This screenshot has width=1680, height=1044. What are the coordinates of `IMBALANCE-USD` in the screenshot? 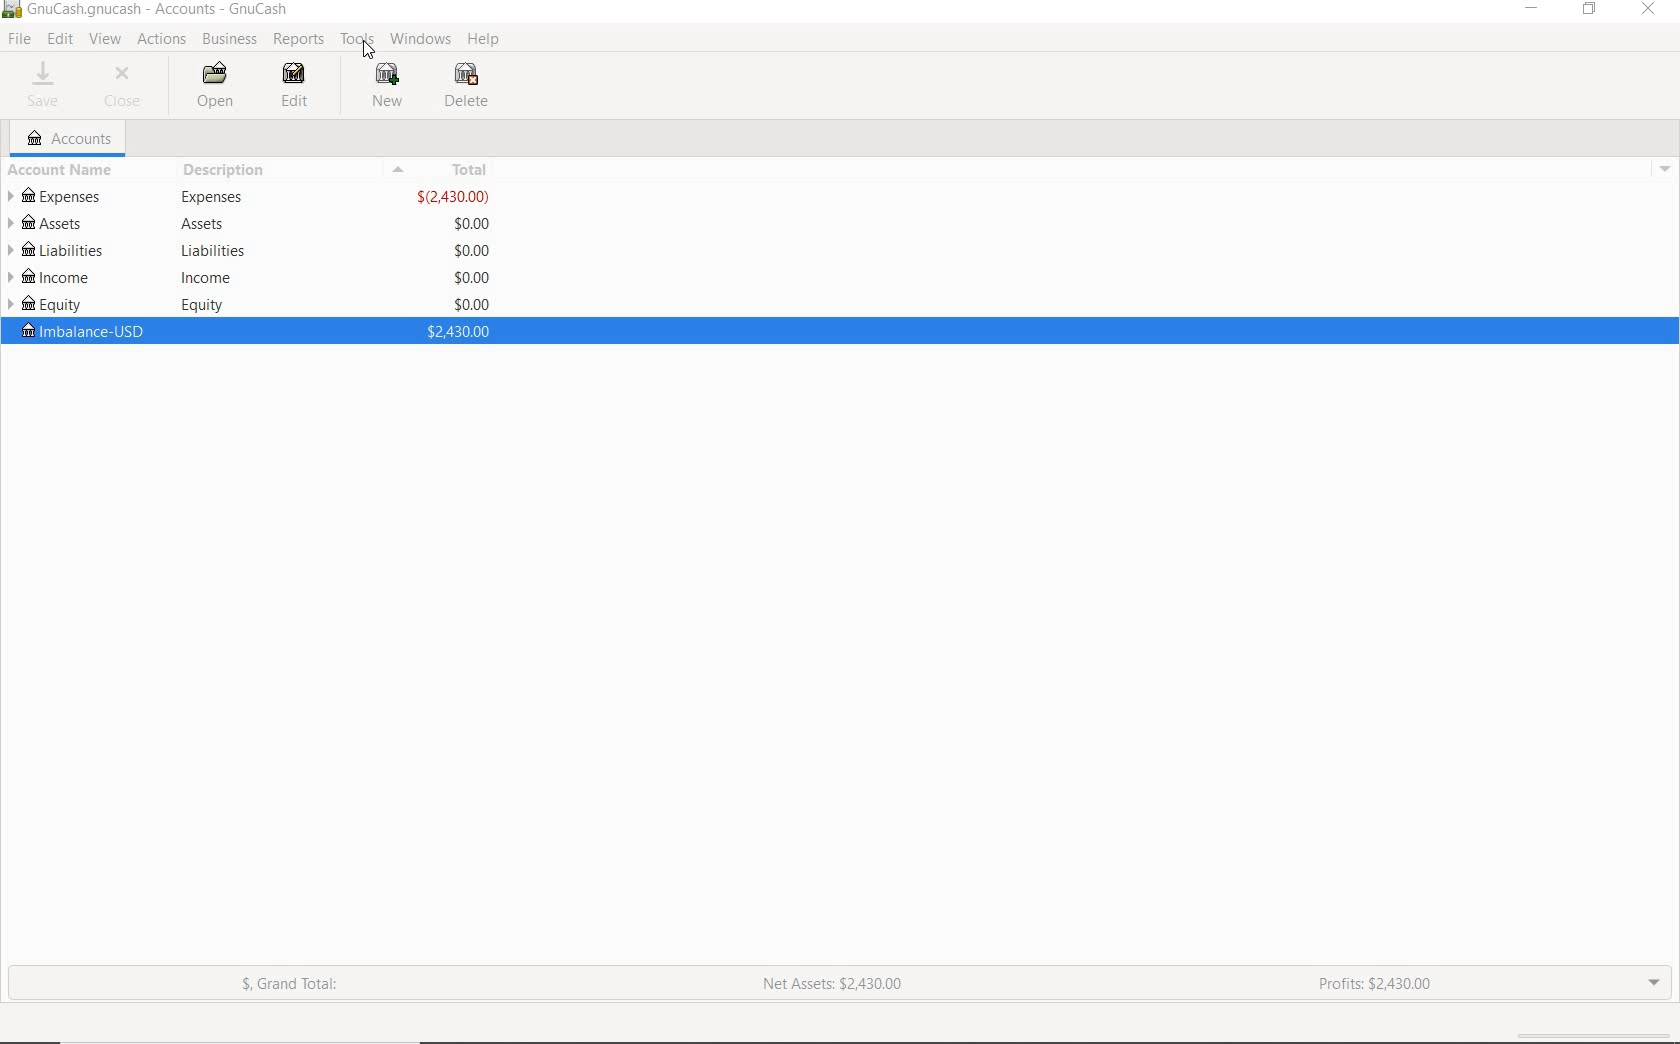 It's located at (80, 331).